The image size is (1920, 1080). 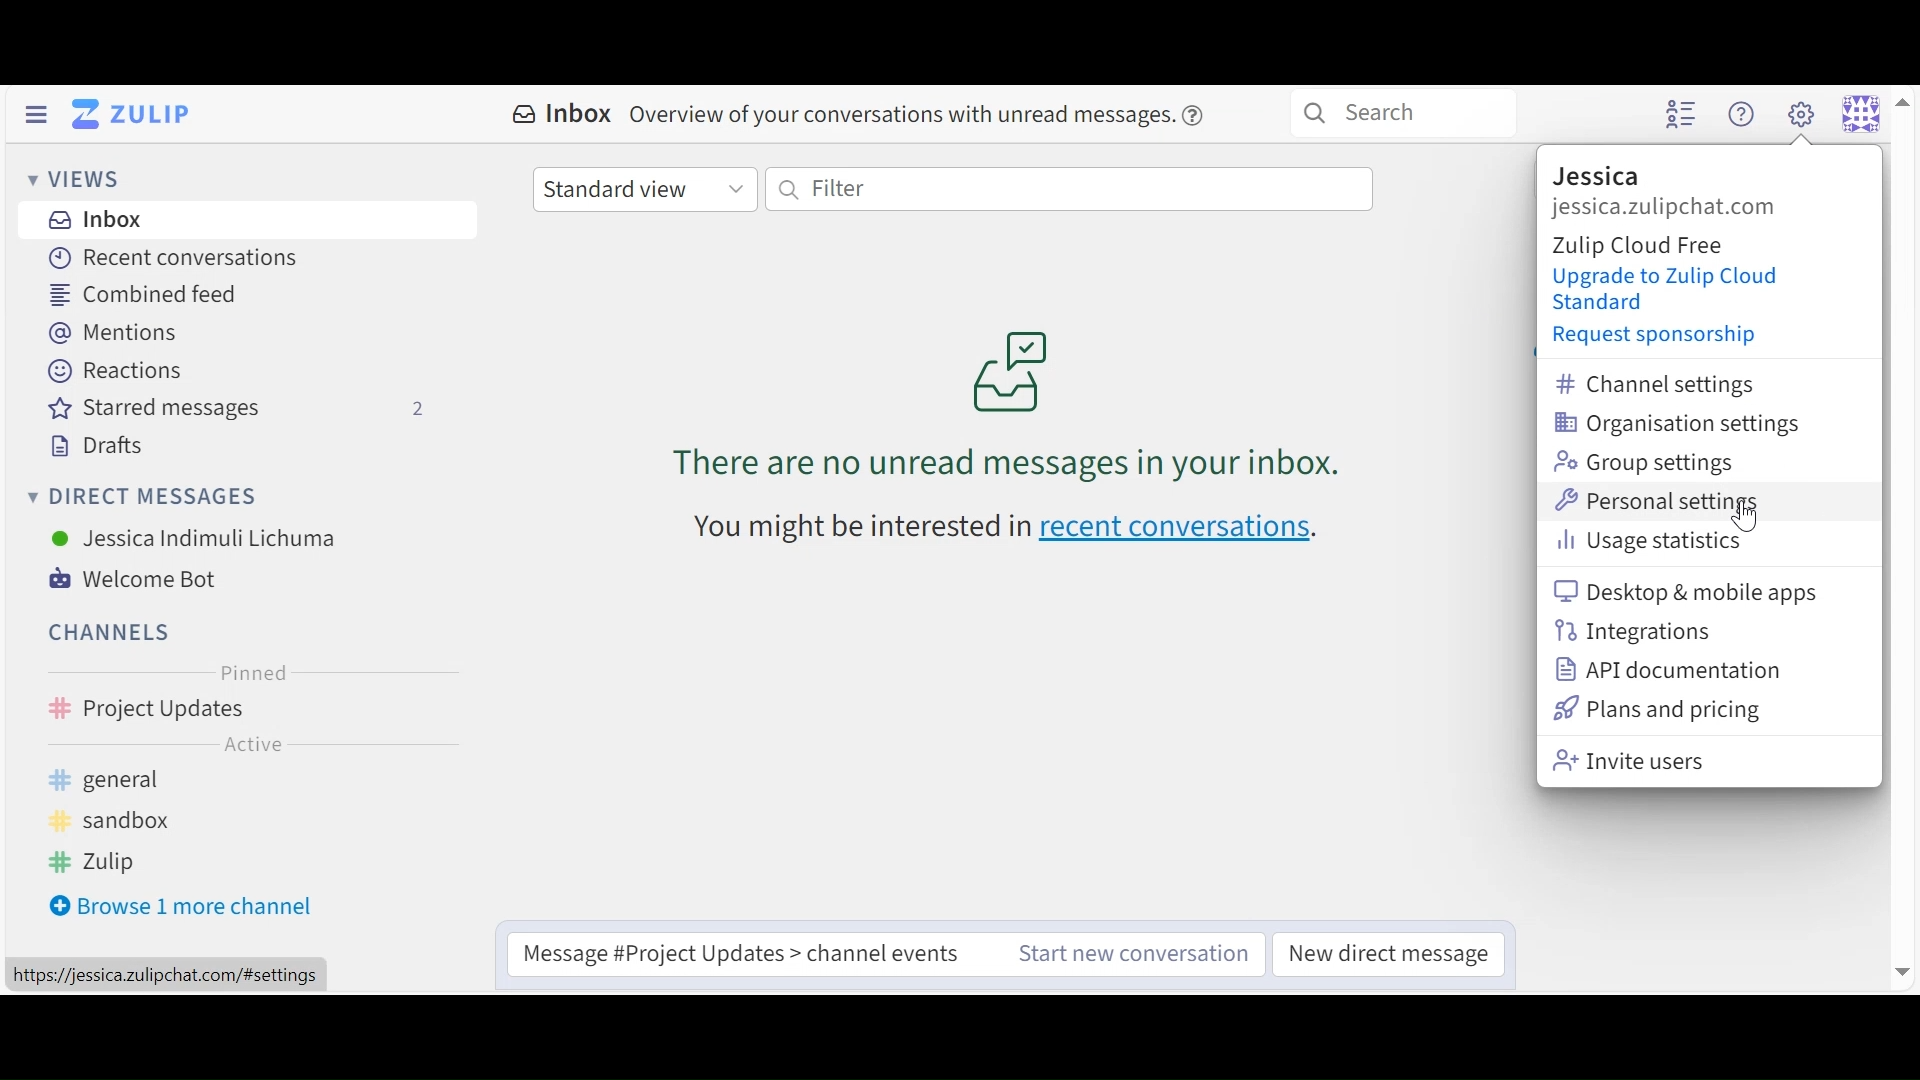 What do you see at coordinates (1654, 339) in the screenshot?
I see `Request sponsorship` at bounding box center [1654, 339].